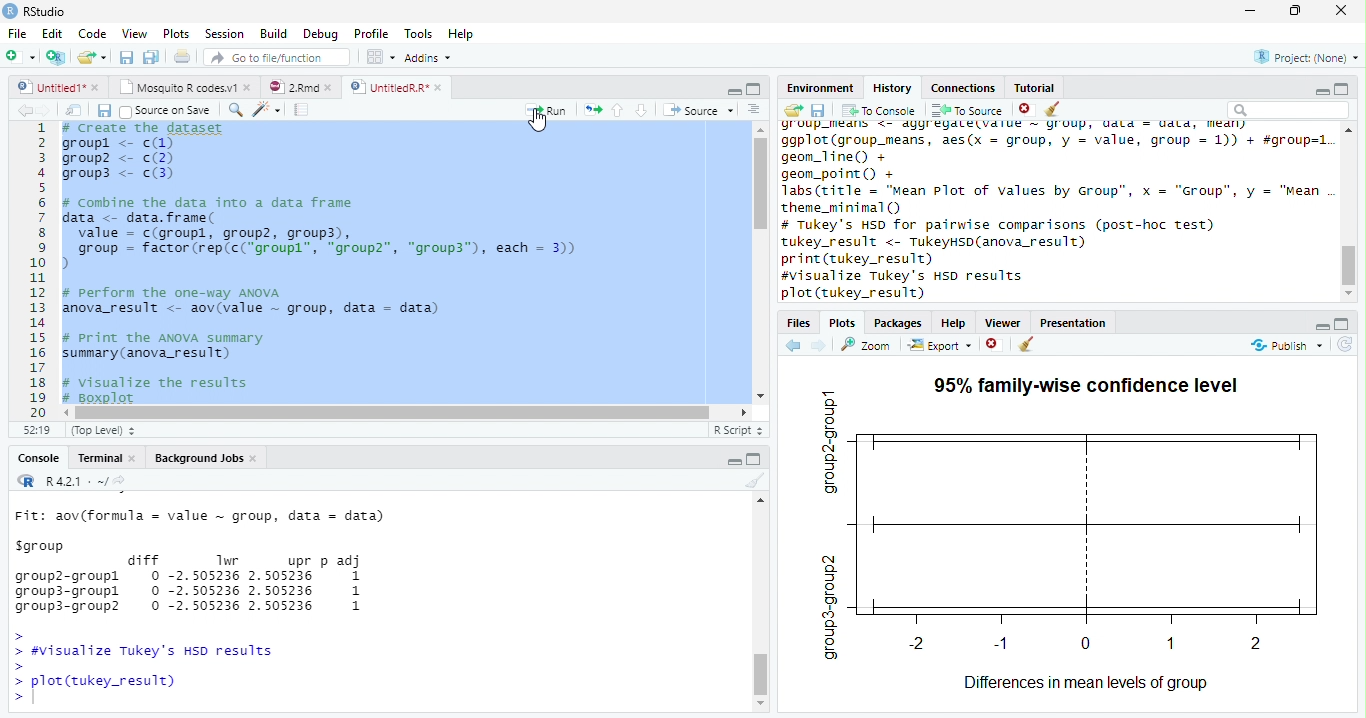  What do you see at coordinates (762, 607) in the screenshot?
I see `Scrollbar` at bounding box center [762, 607].